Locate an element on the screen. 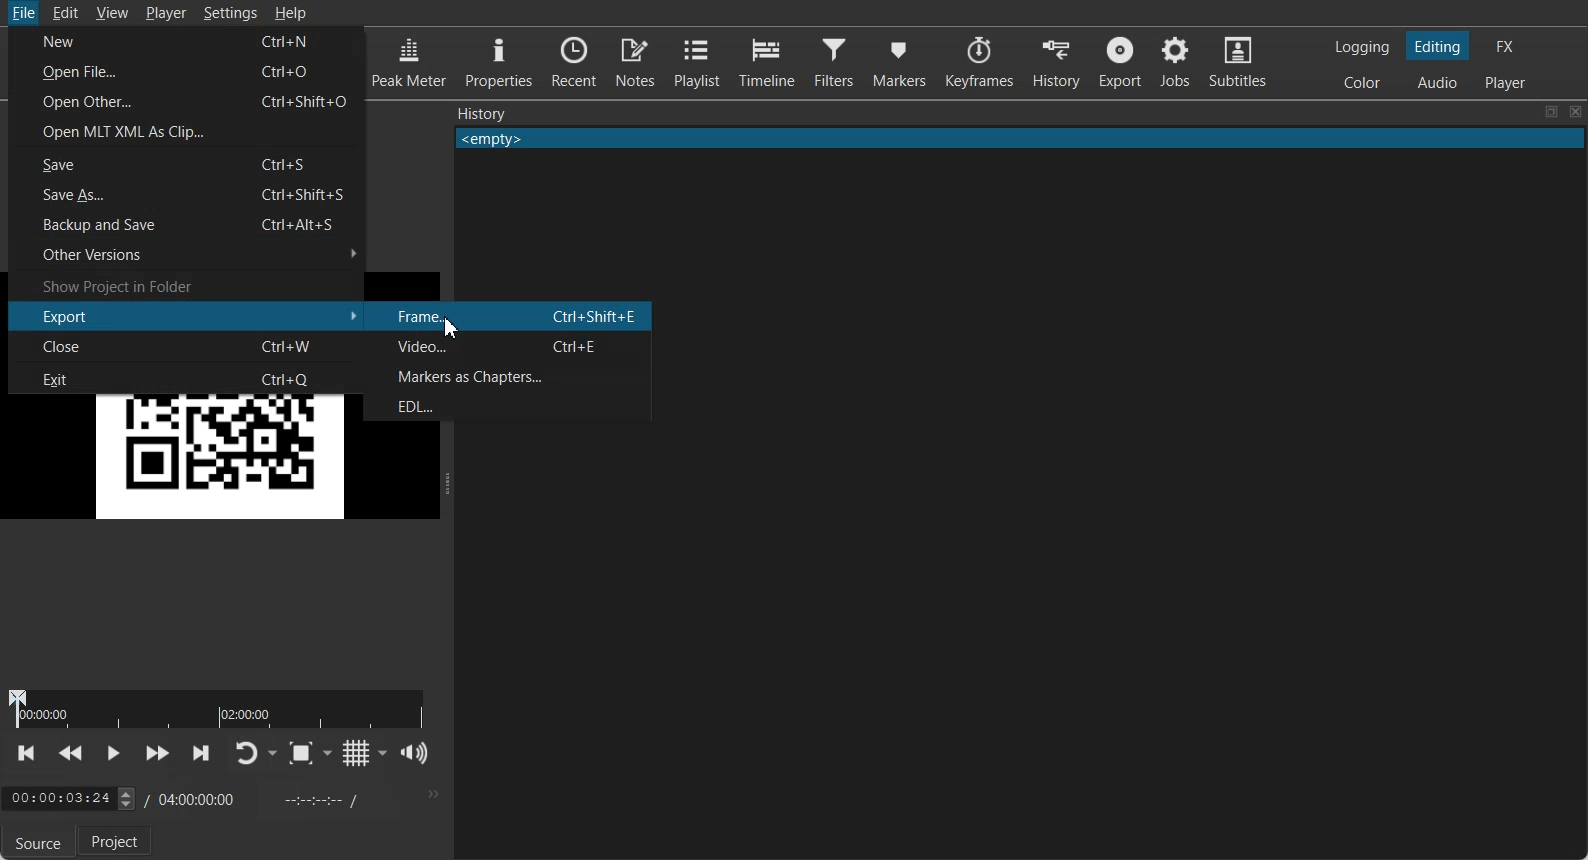  Frame is located at coordinates (442, 318).